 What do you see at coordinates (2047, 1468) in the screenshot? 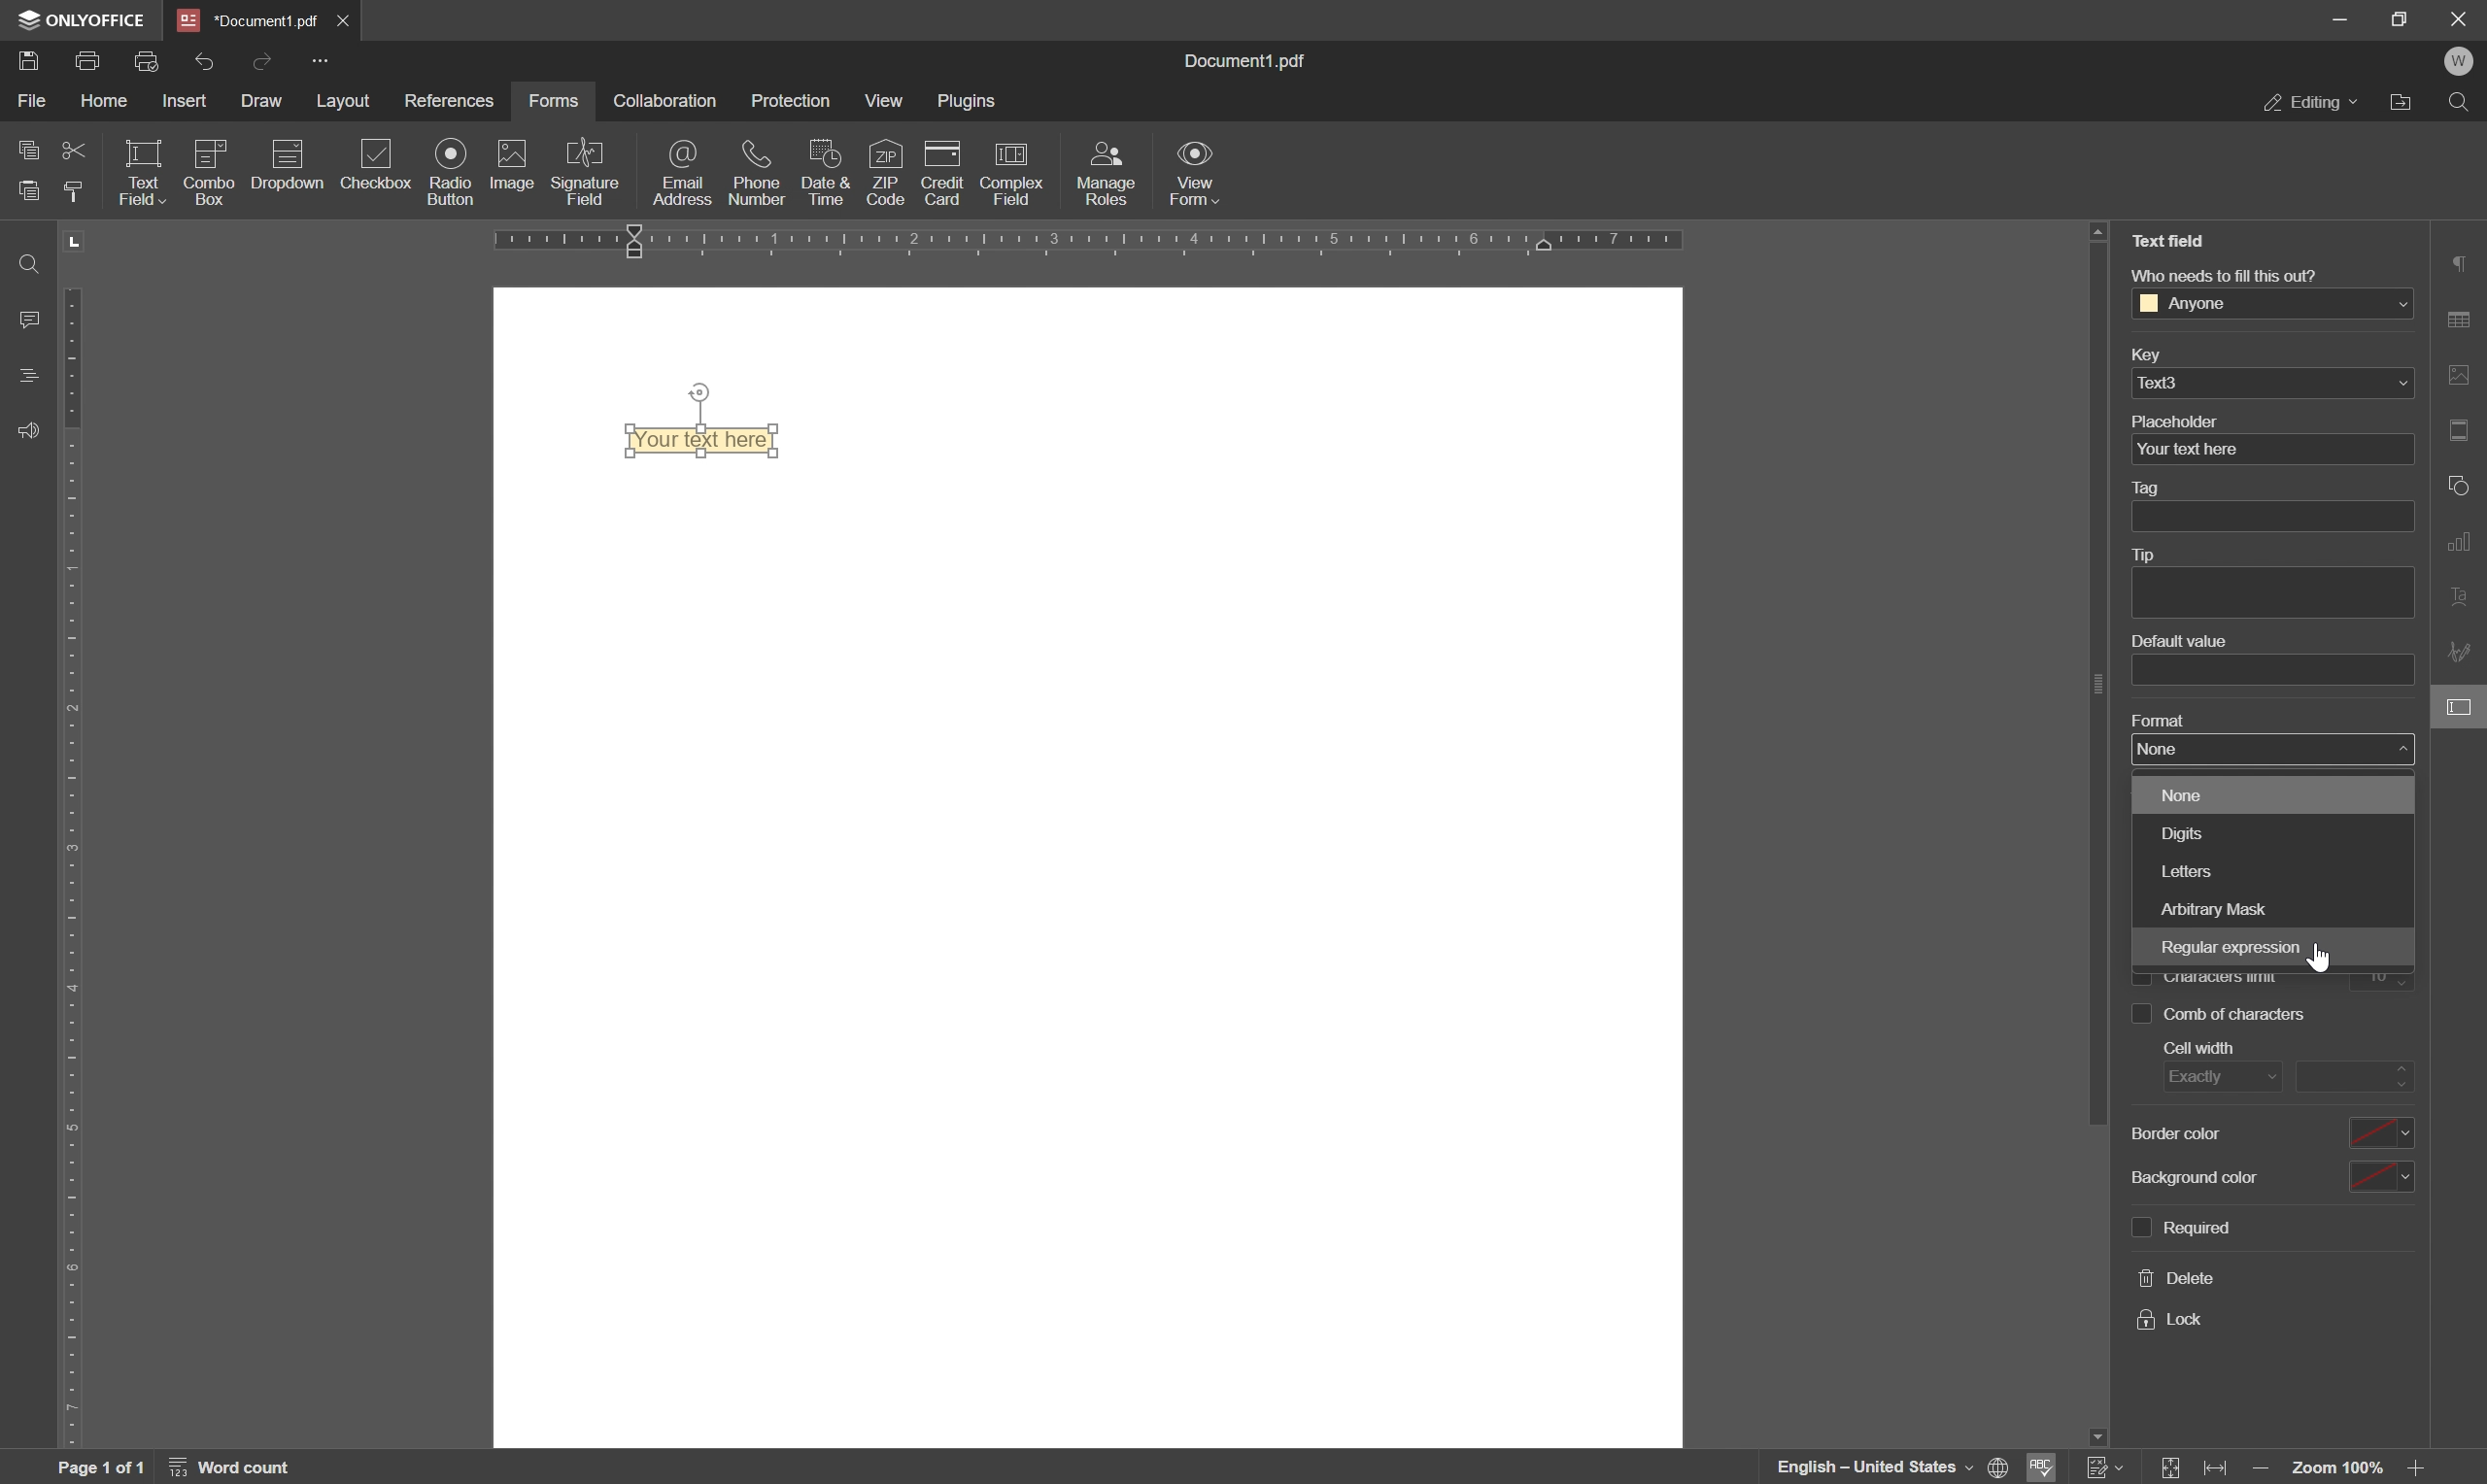
I see `spell checking` at bounding box center [2047, 1468].